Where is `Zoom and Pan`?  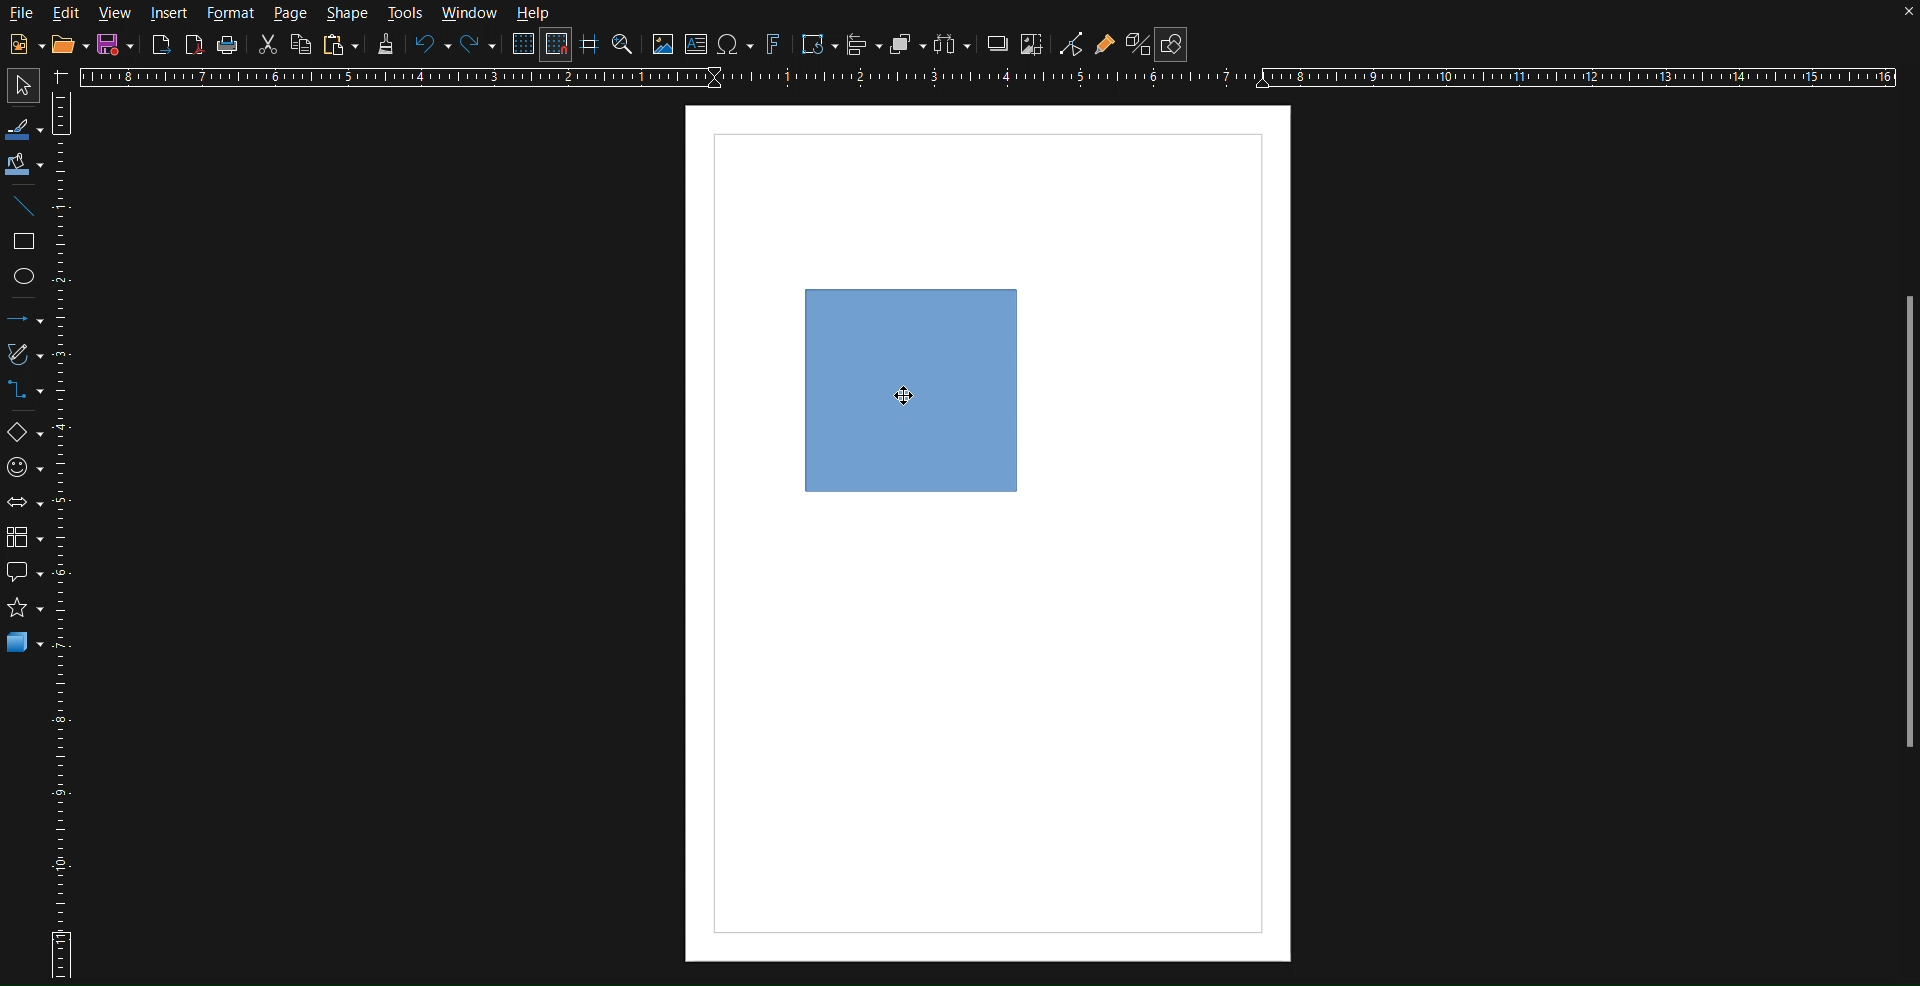 Zoom and Pan is located at coordinates (625, 46).